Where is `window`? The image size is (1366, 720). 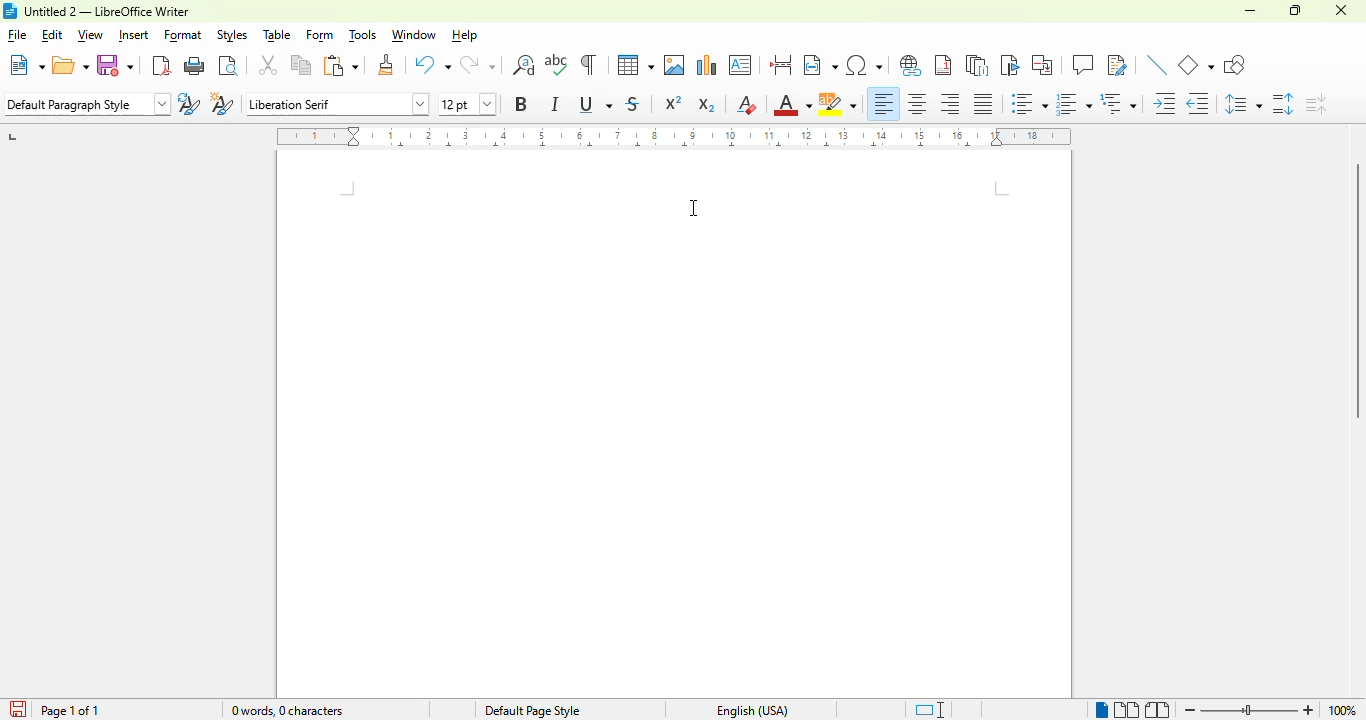
window is located at coordinates (414, 34).